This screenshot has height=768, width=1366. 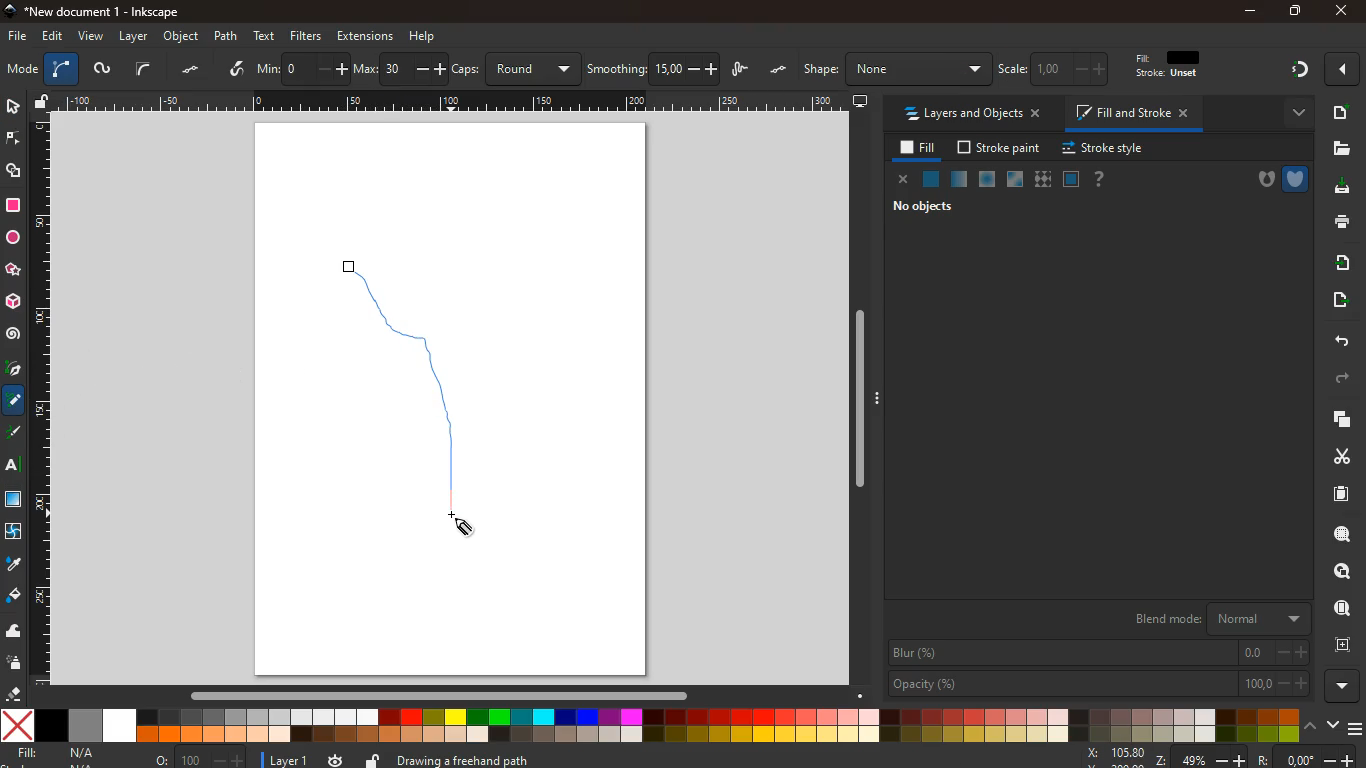 What do you see at coordinates (44, 102) in the screenshot?
I see `unlock` at bounding box center [44, 102].